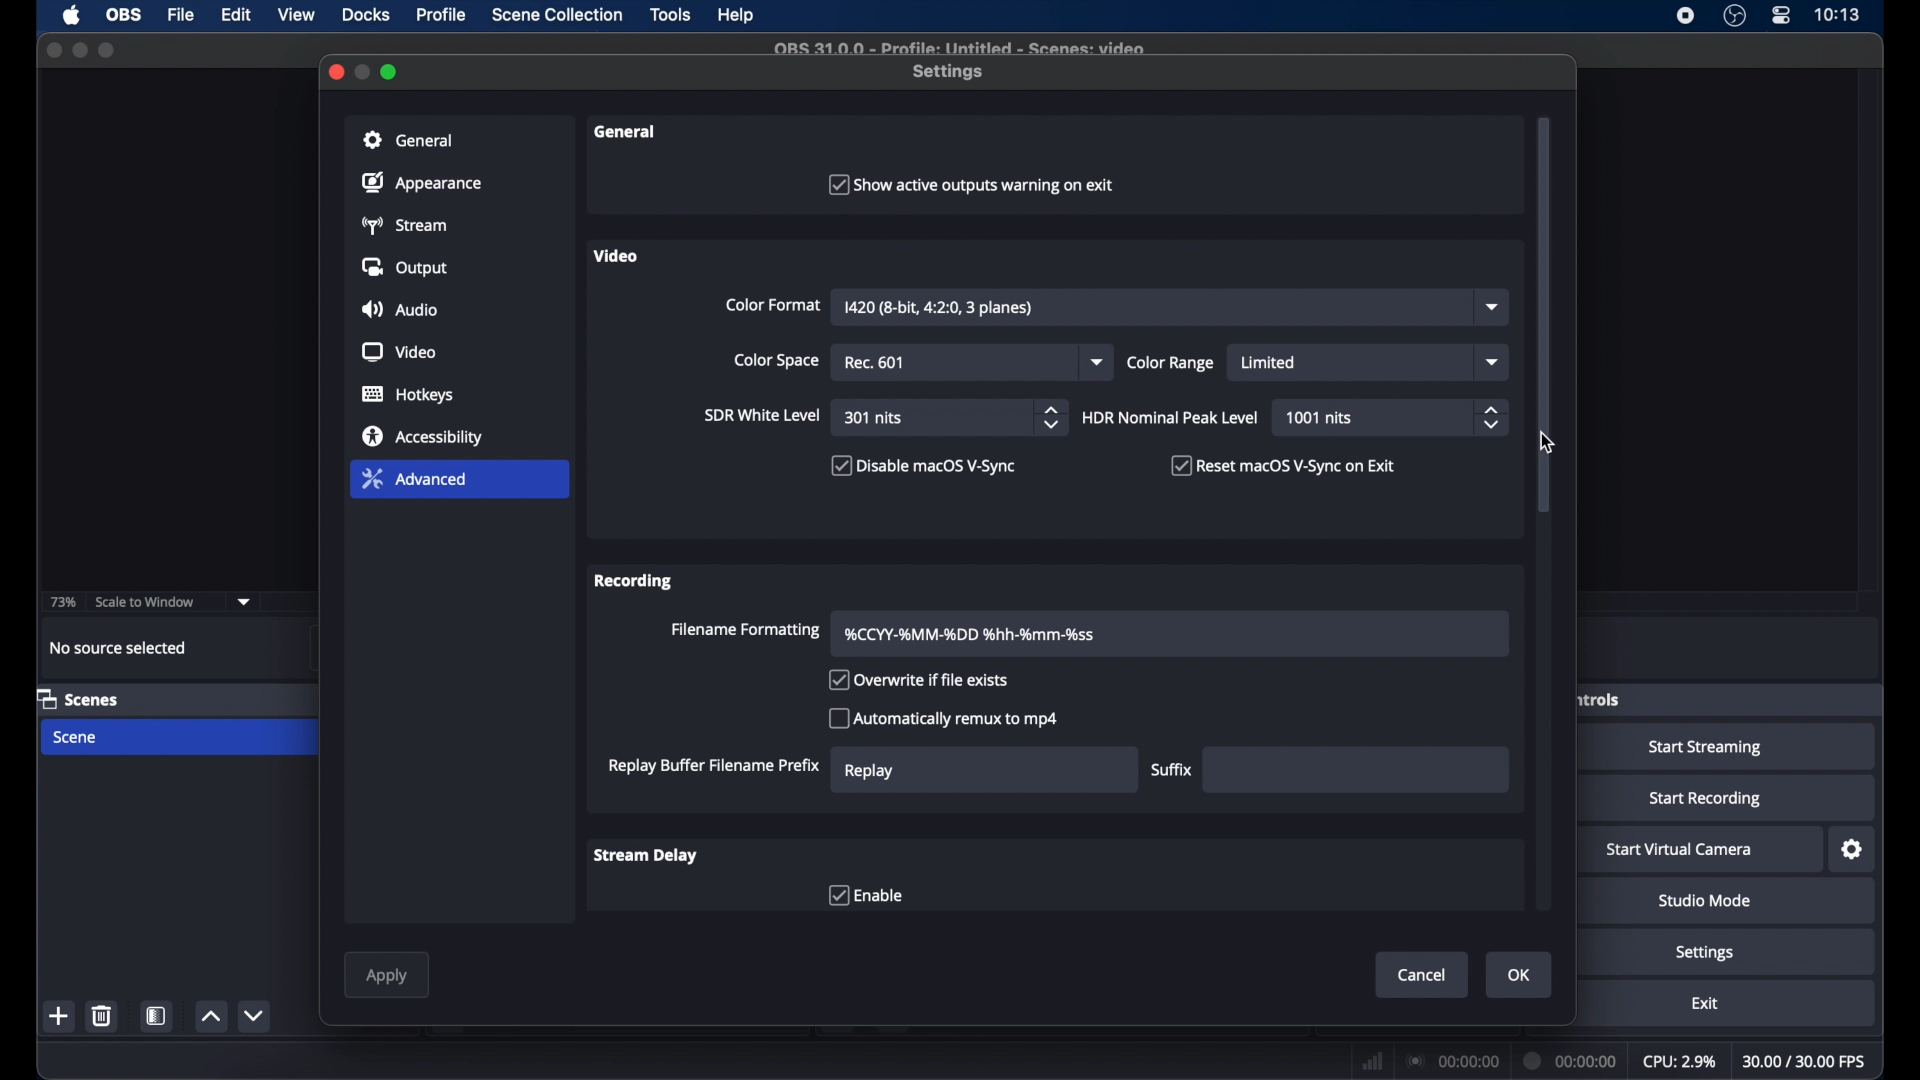 The width and height of the screenshot is (1920, 1080). What do you see at coordinates (400, 353) in the screenshot?
I see `video` at bounding box center [400, 353].